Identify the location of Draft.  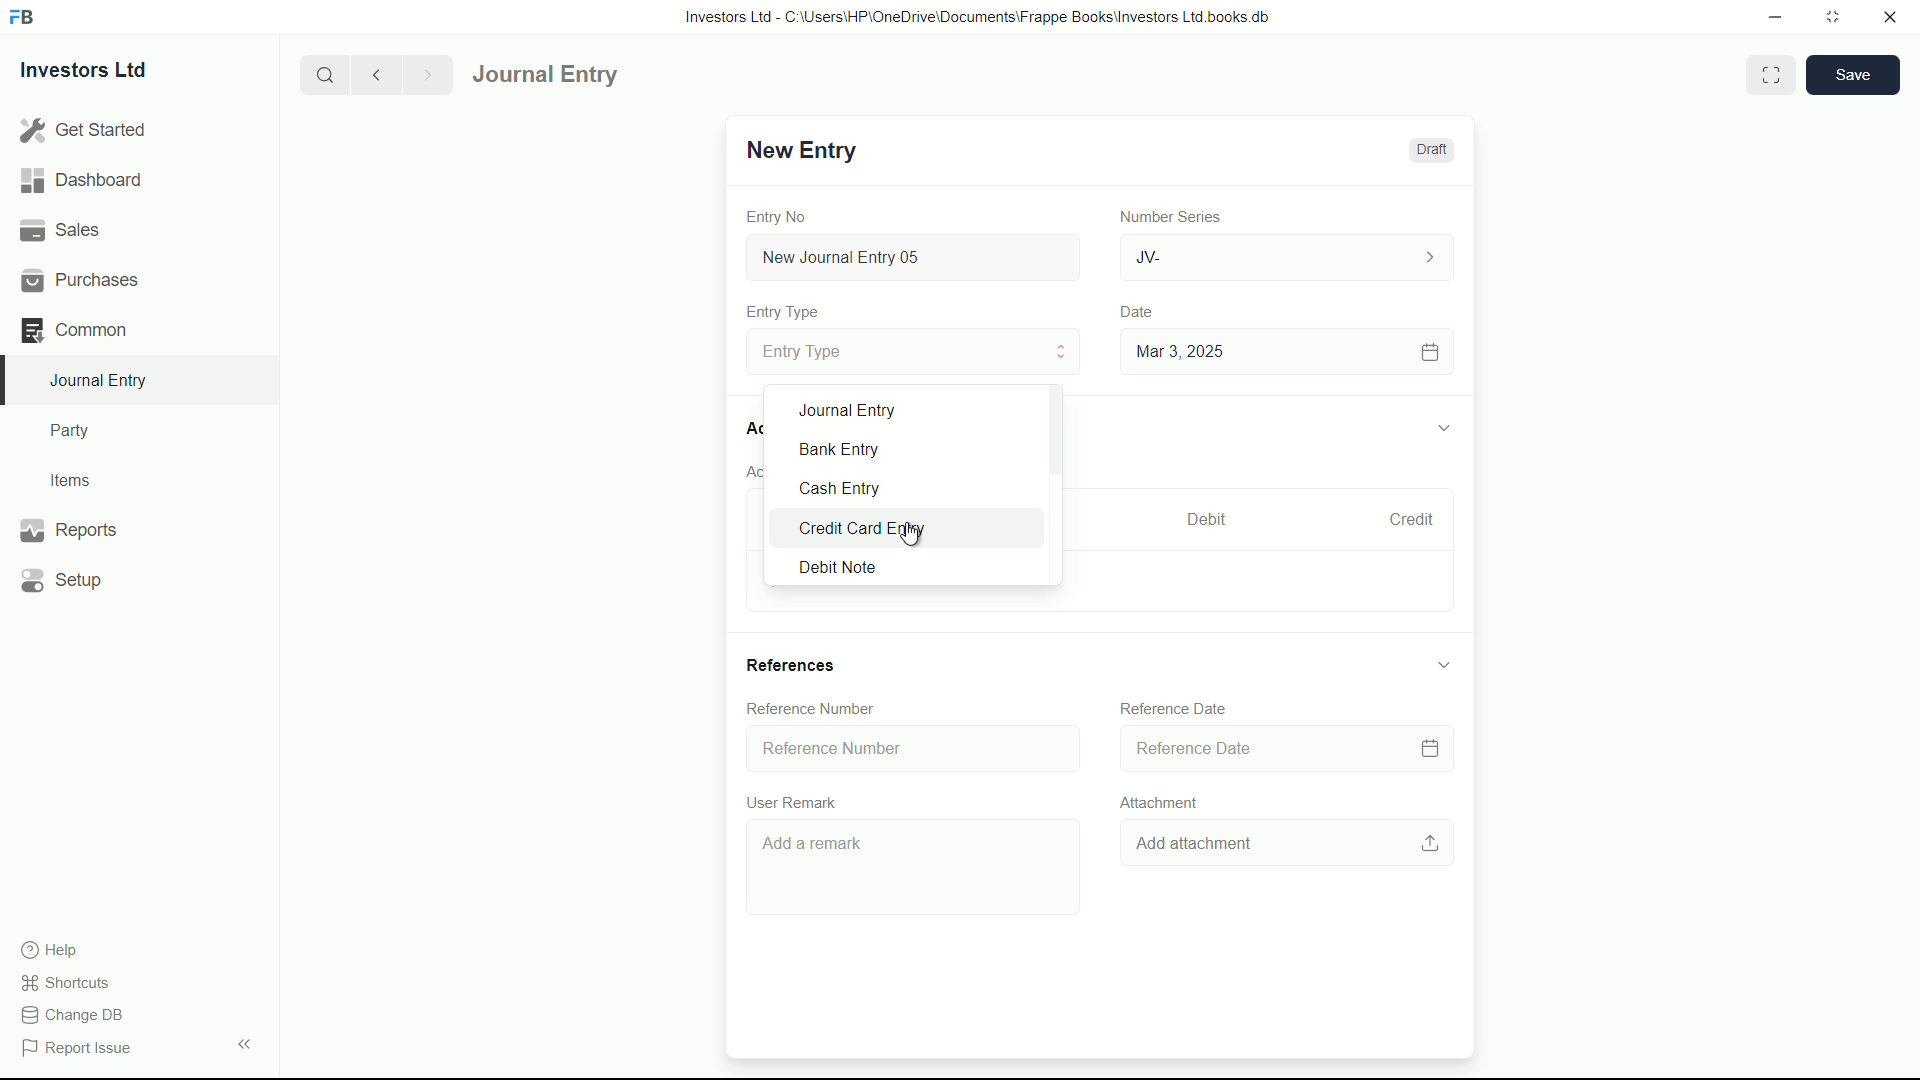
(1430, 150).